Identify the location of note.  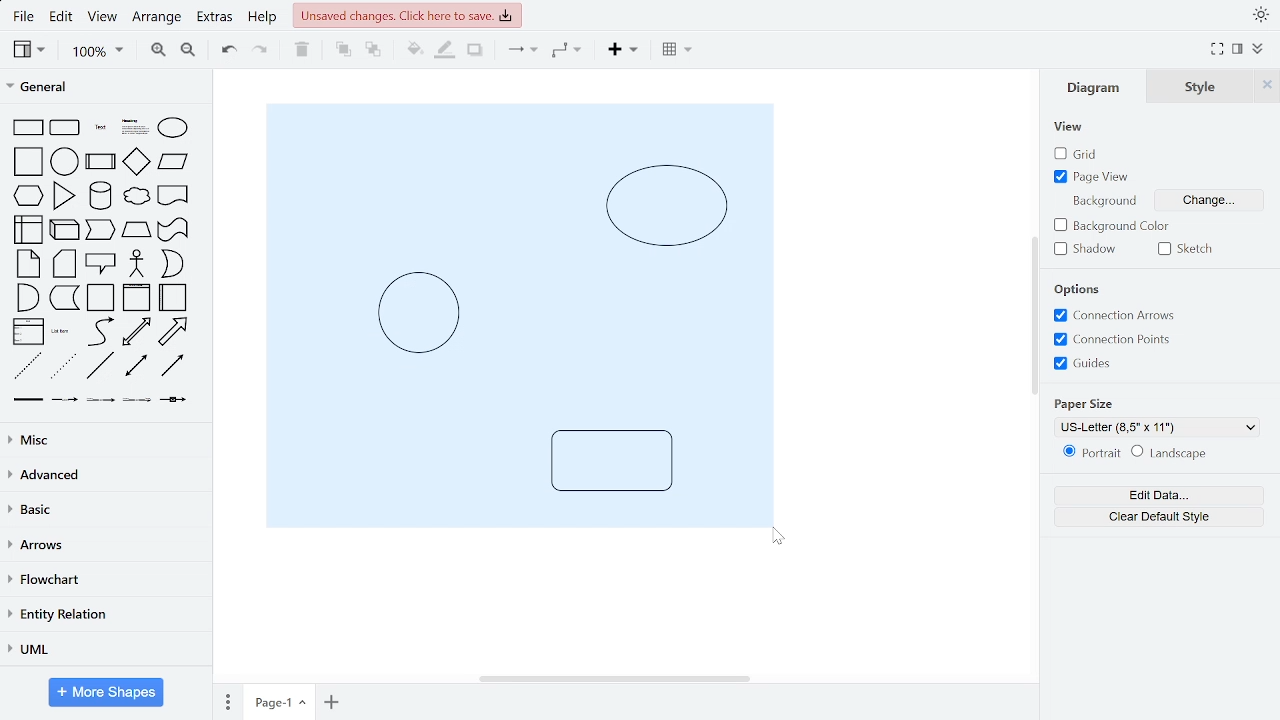
(28, 264).